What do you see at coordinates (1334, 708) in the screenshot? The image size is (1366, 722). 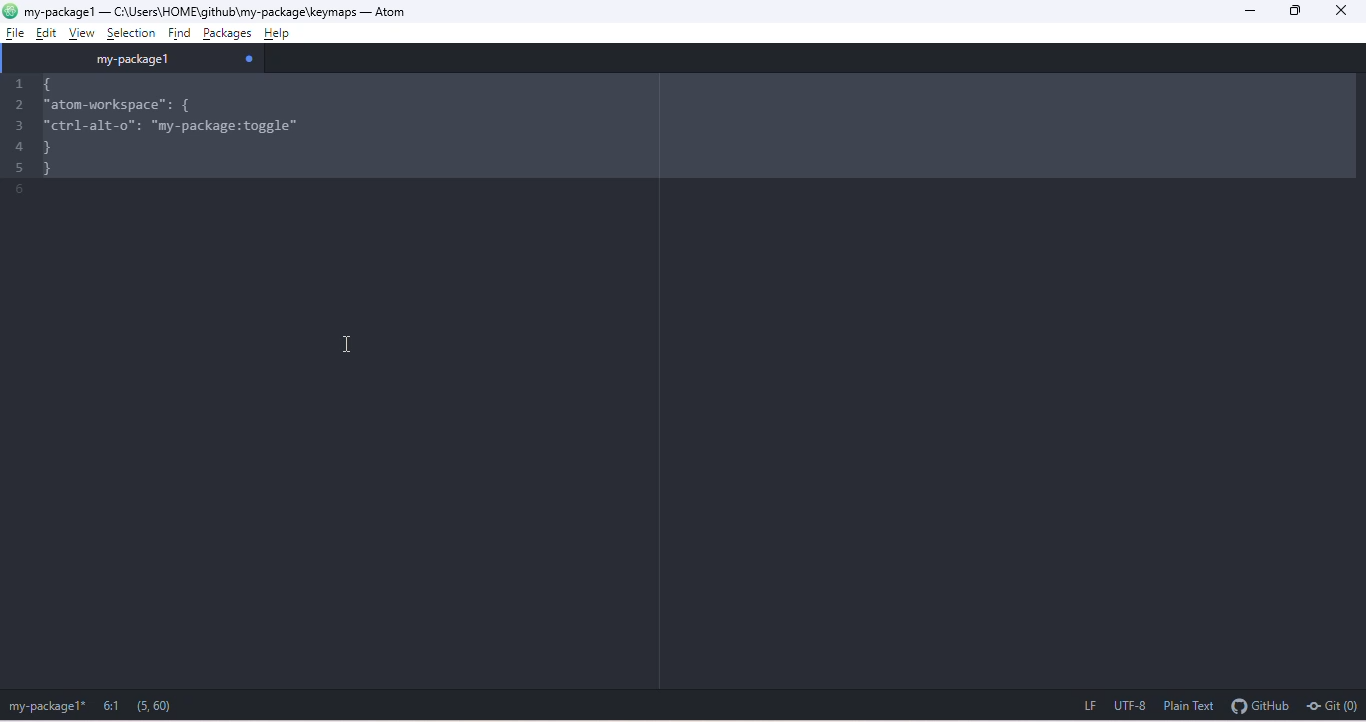 I see `git (0)` at bounding box center [1334, 708].